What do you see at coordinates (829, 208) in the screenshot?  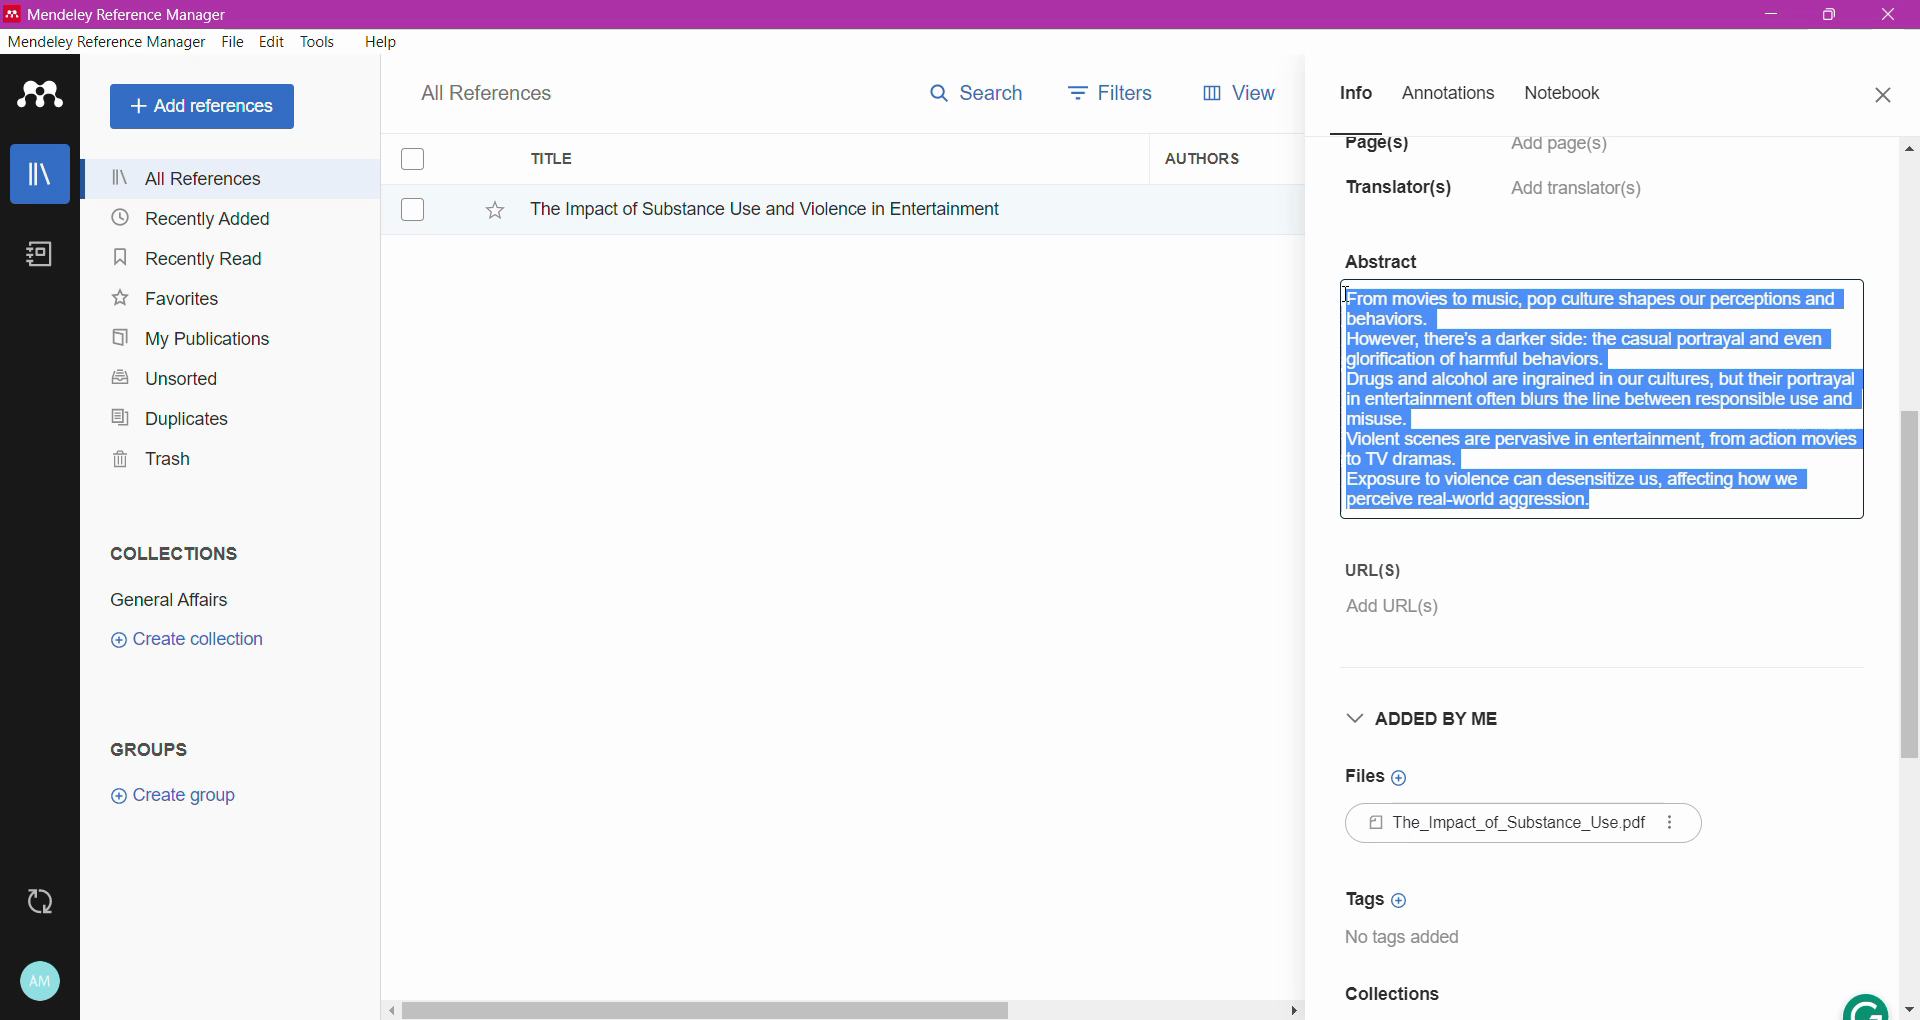 I see `Reference Title` at bounding box center [829, 208].